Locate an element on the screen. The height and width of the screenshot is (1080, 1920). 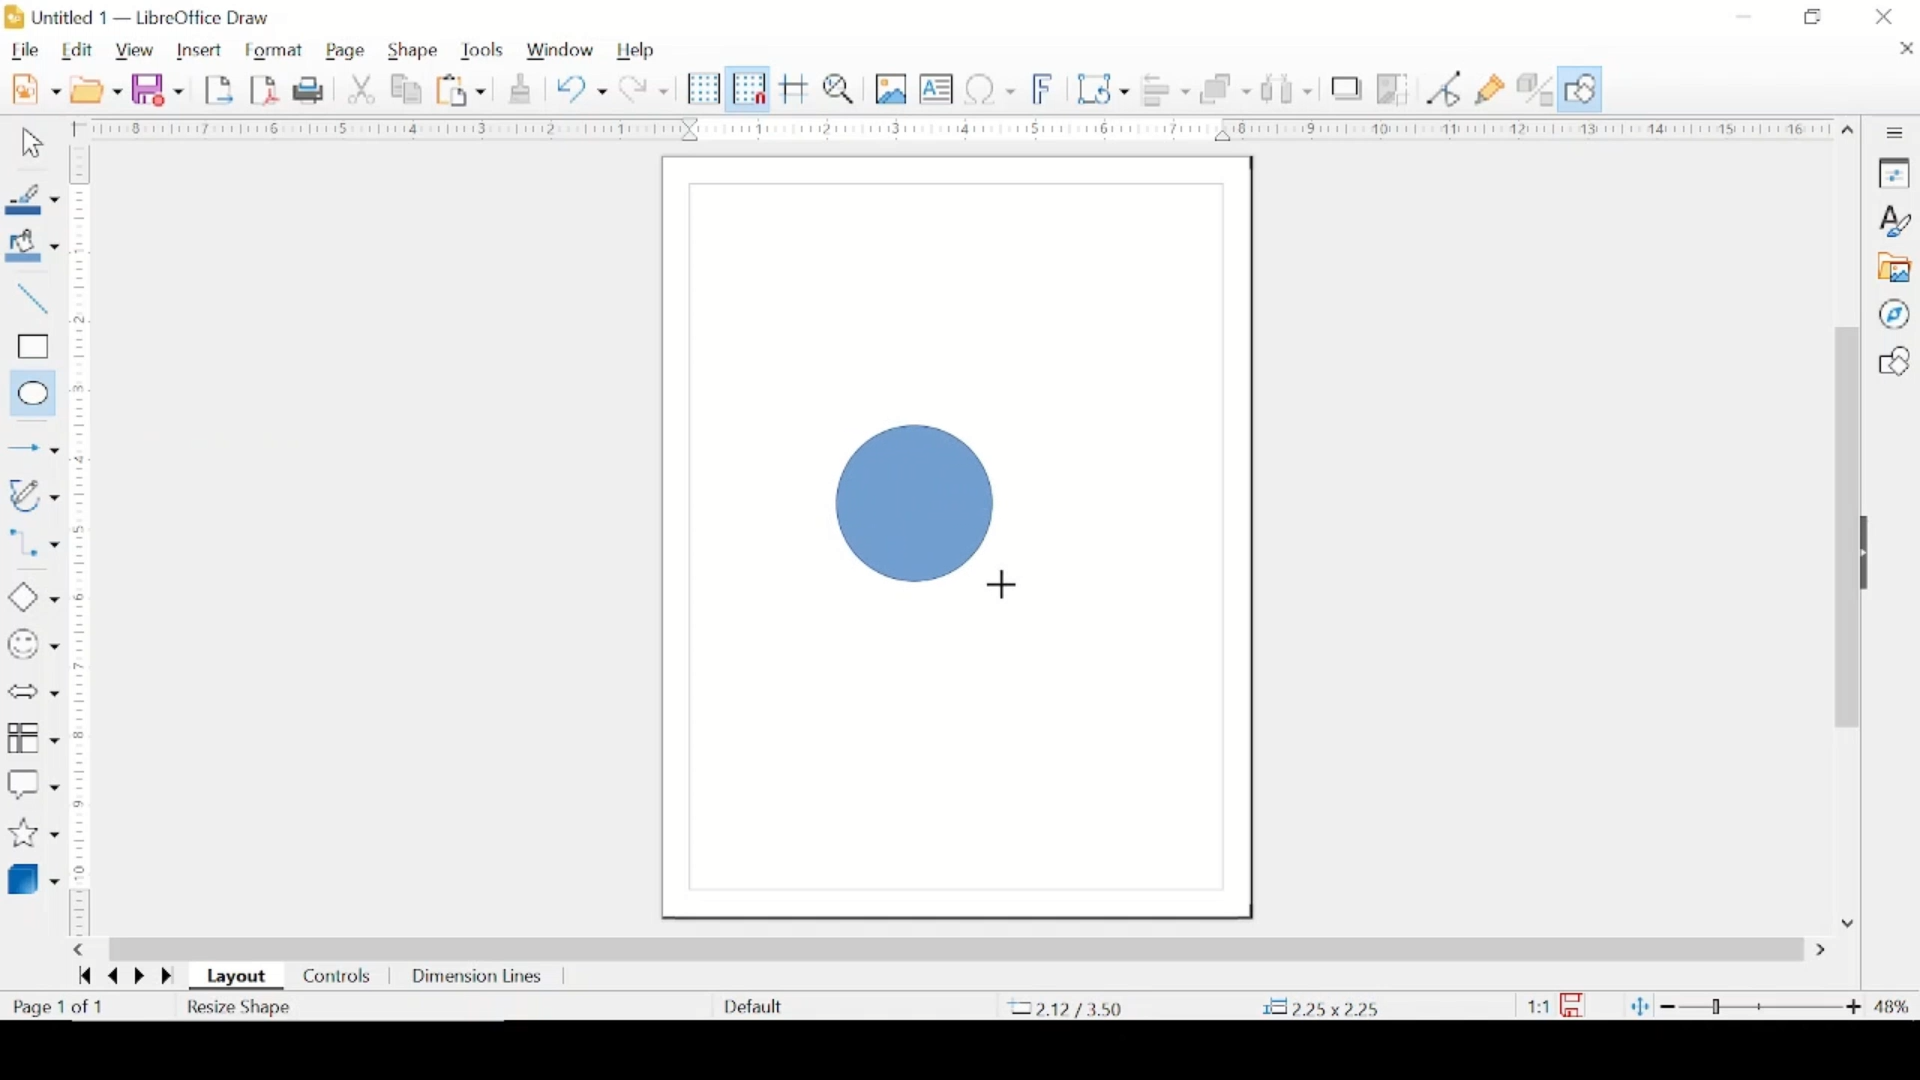
zoom and pan is located at coordinates (840, 90).